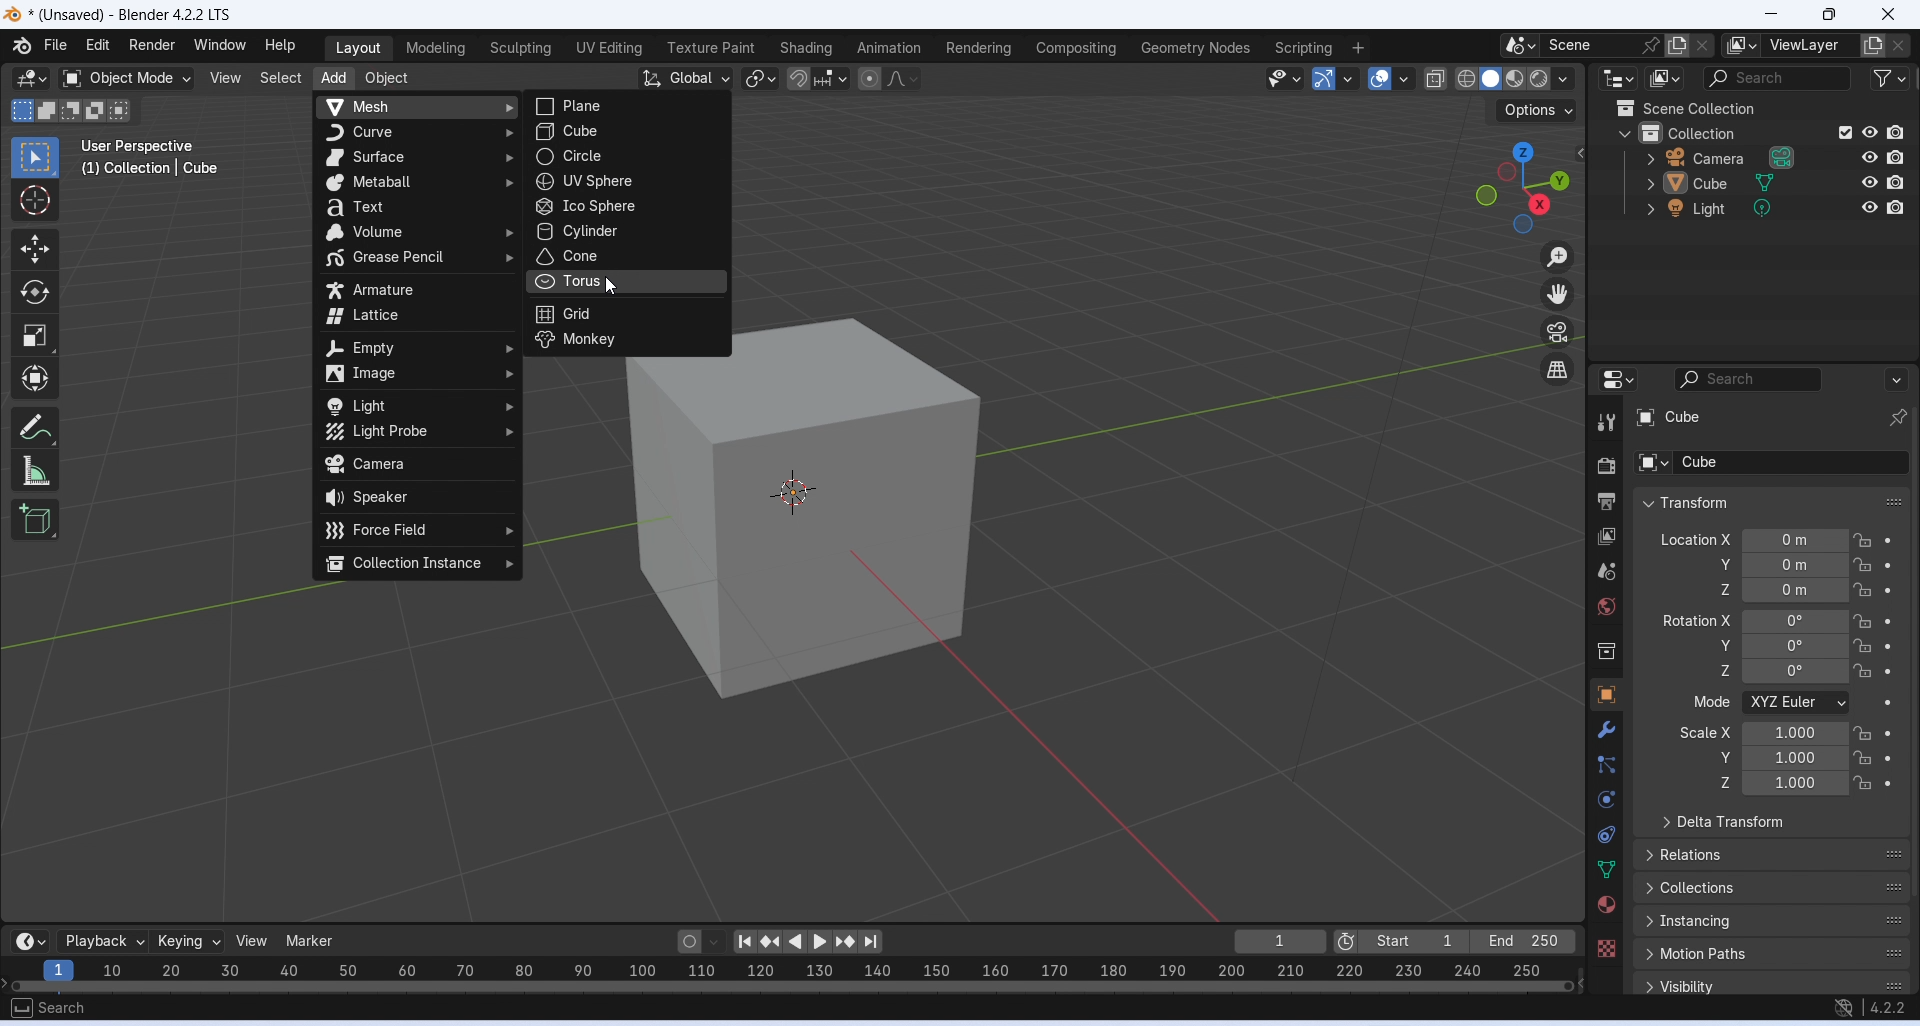 The image size is (1920, 1026). I want to click on Add workspace, so click(1357, 50).